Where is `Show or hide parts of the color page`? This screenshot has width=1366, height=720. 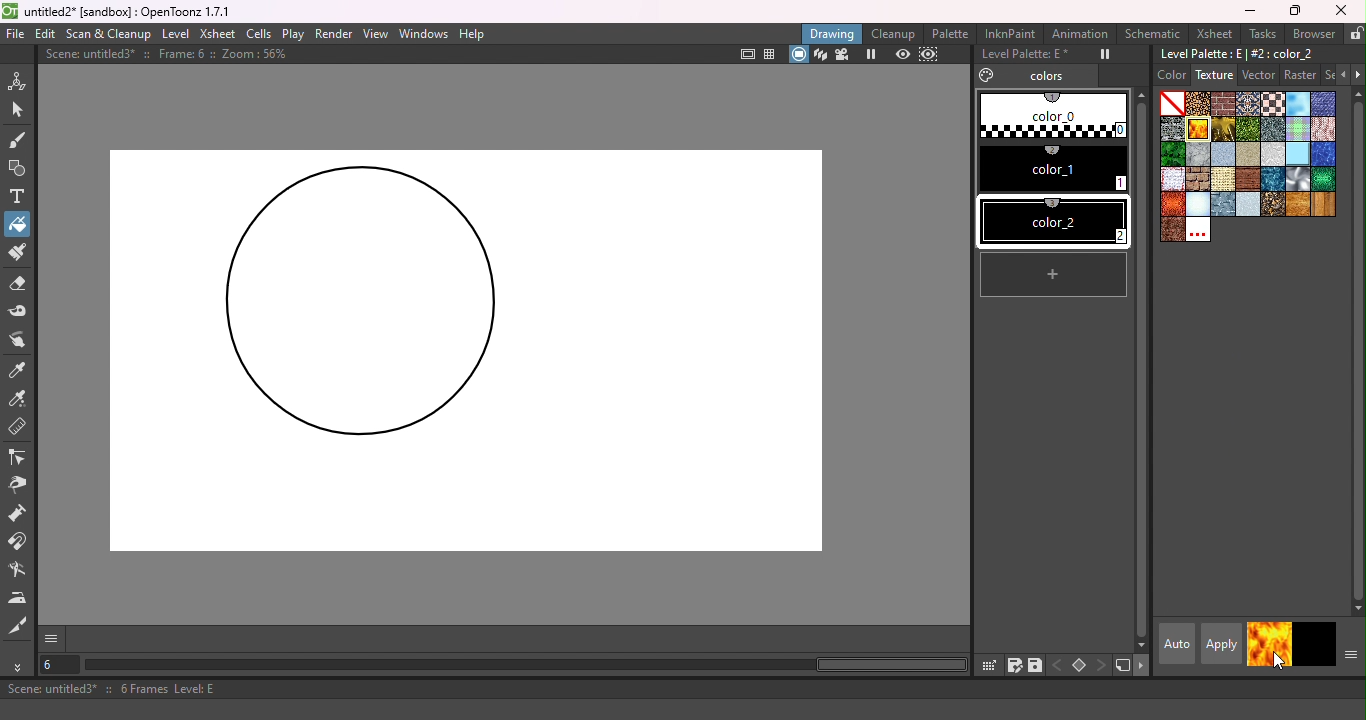
Show or hide parts of the color page is located at coordinates (1349, 658).